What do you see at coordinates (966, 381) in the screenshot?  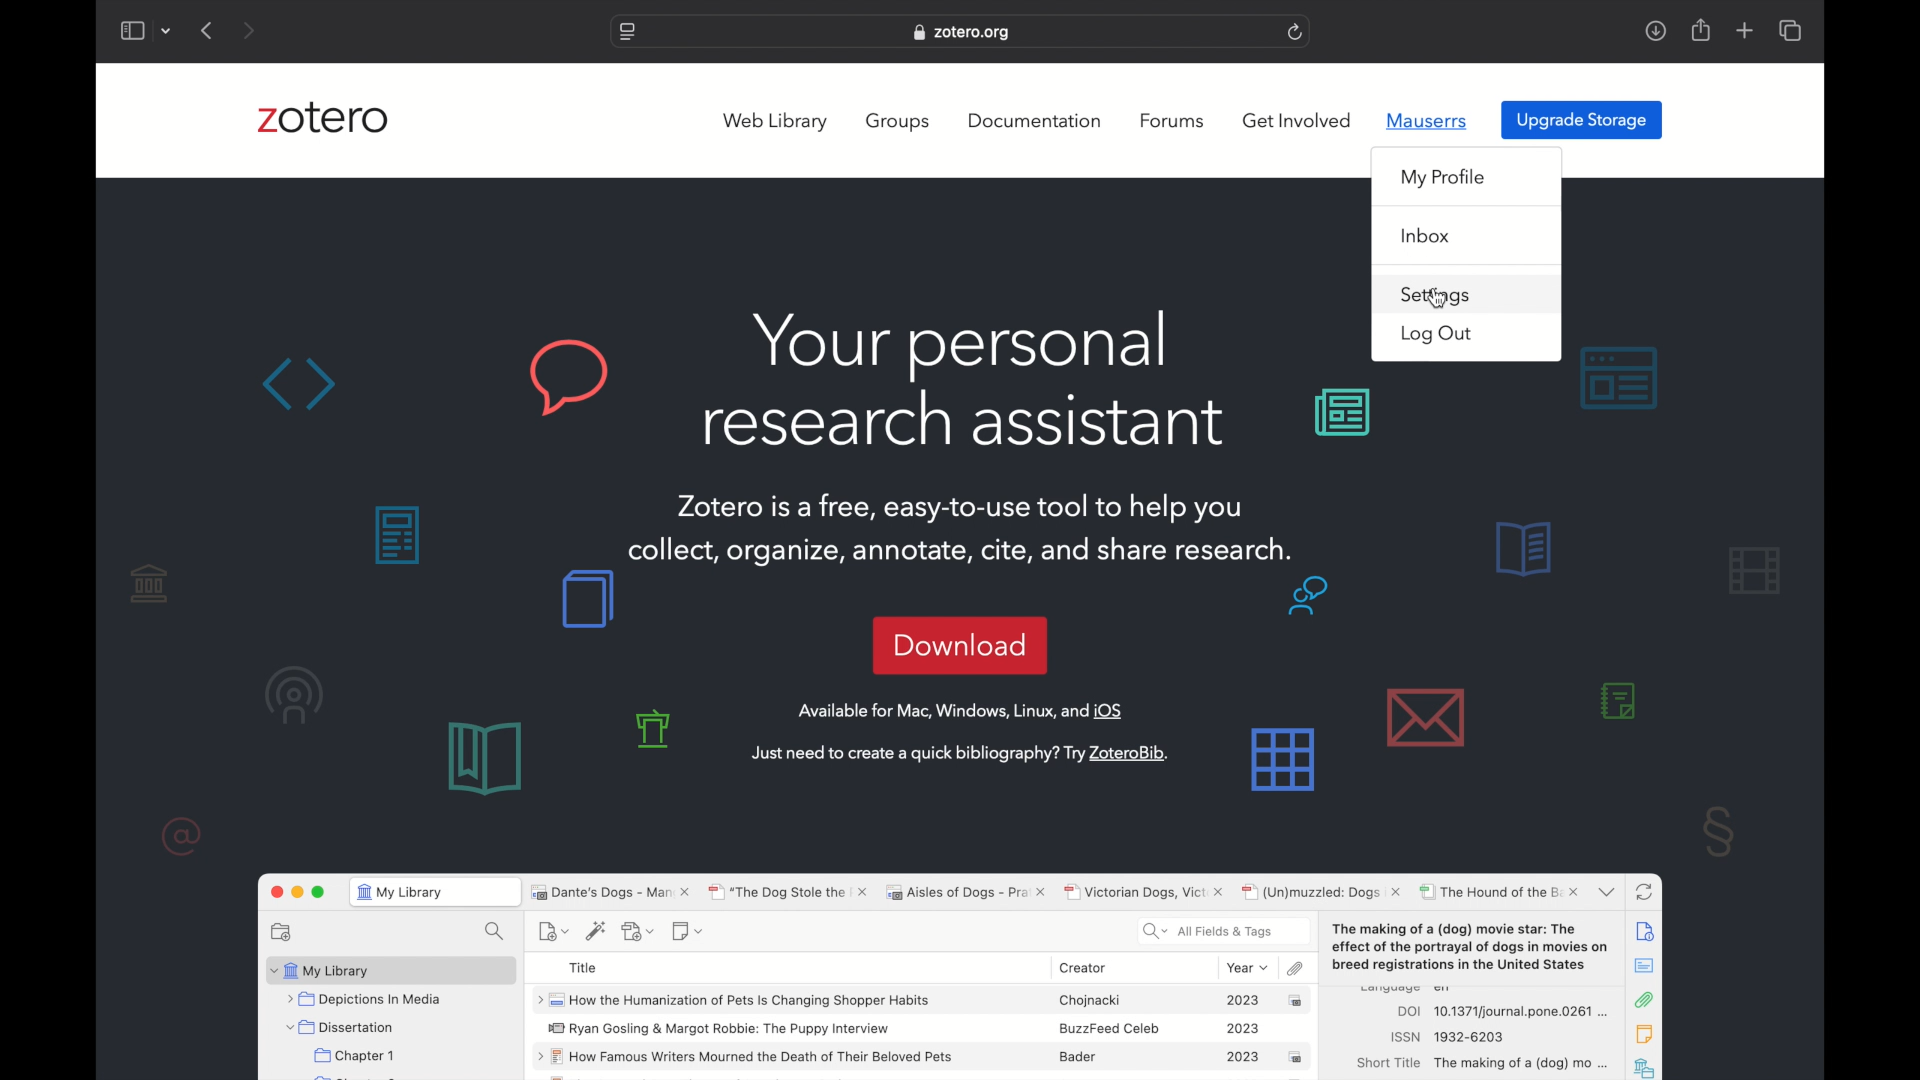 I see `your personal research assistant` at bounding box center [966, 381].